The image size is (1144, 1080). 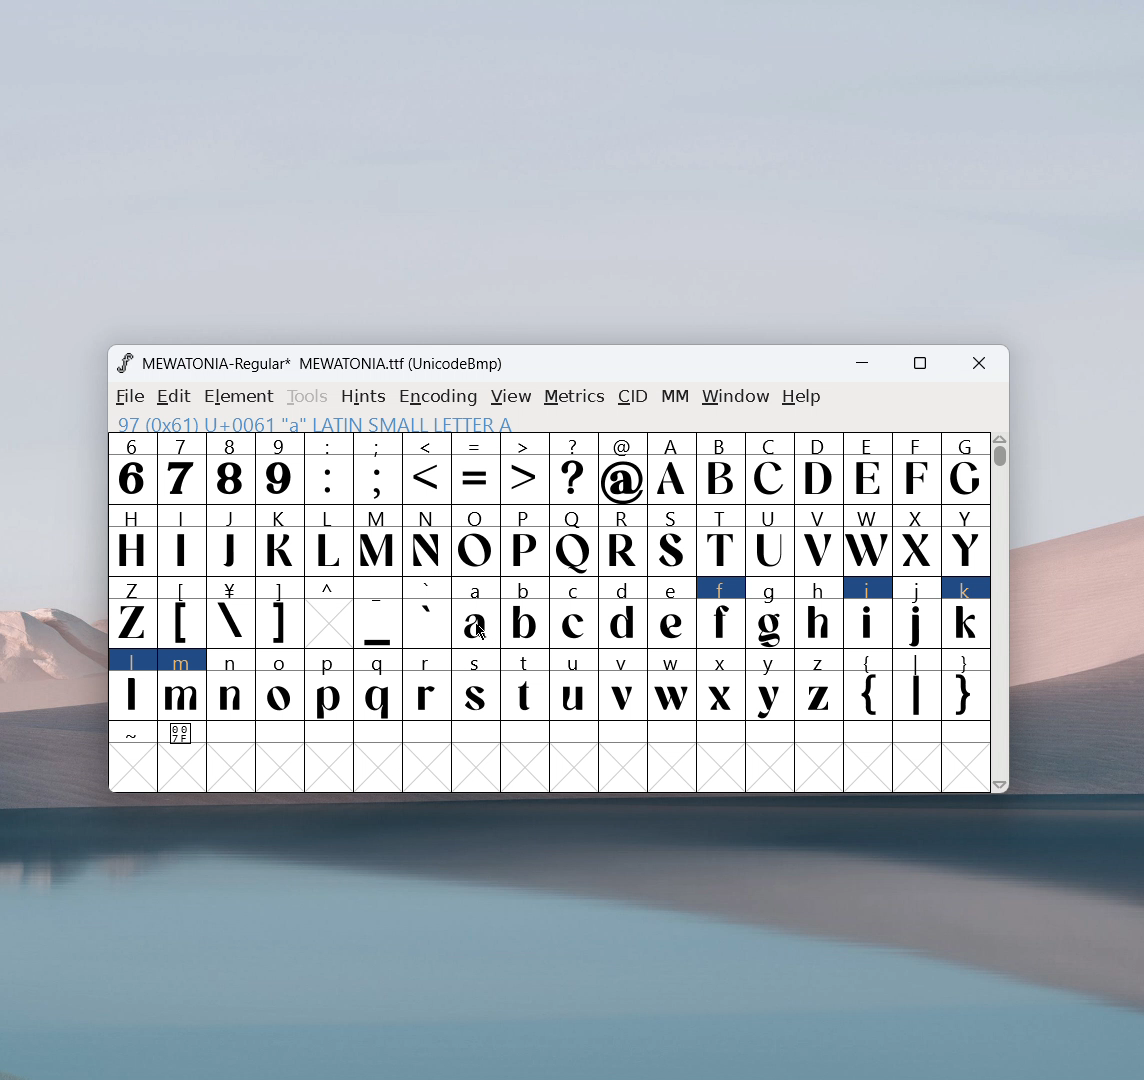 I want to click on minimize, so click(x=869, y=366).